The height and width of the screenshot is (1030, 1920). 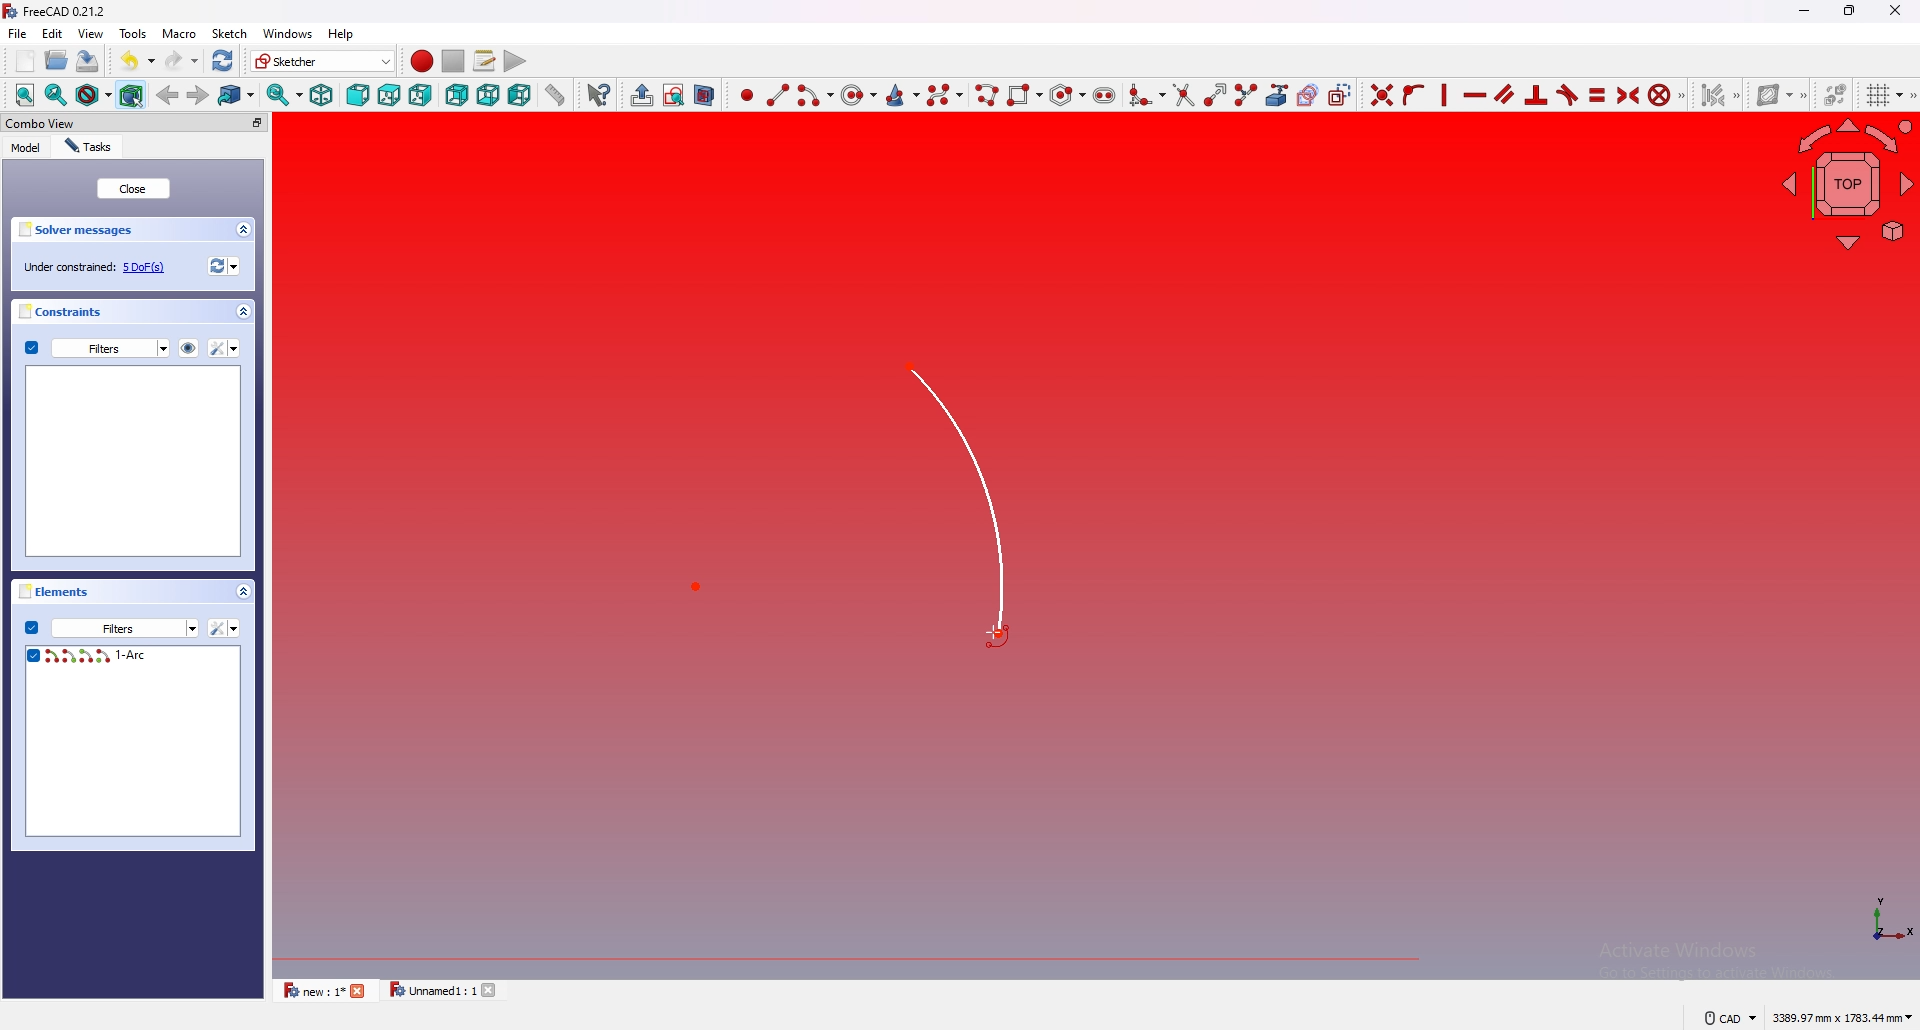 What do you see at coordinates (1629, 94) in the screenshot?
I see `constrain symmetrical` at bounding box center [1629, 94].